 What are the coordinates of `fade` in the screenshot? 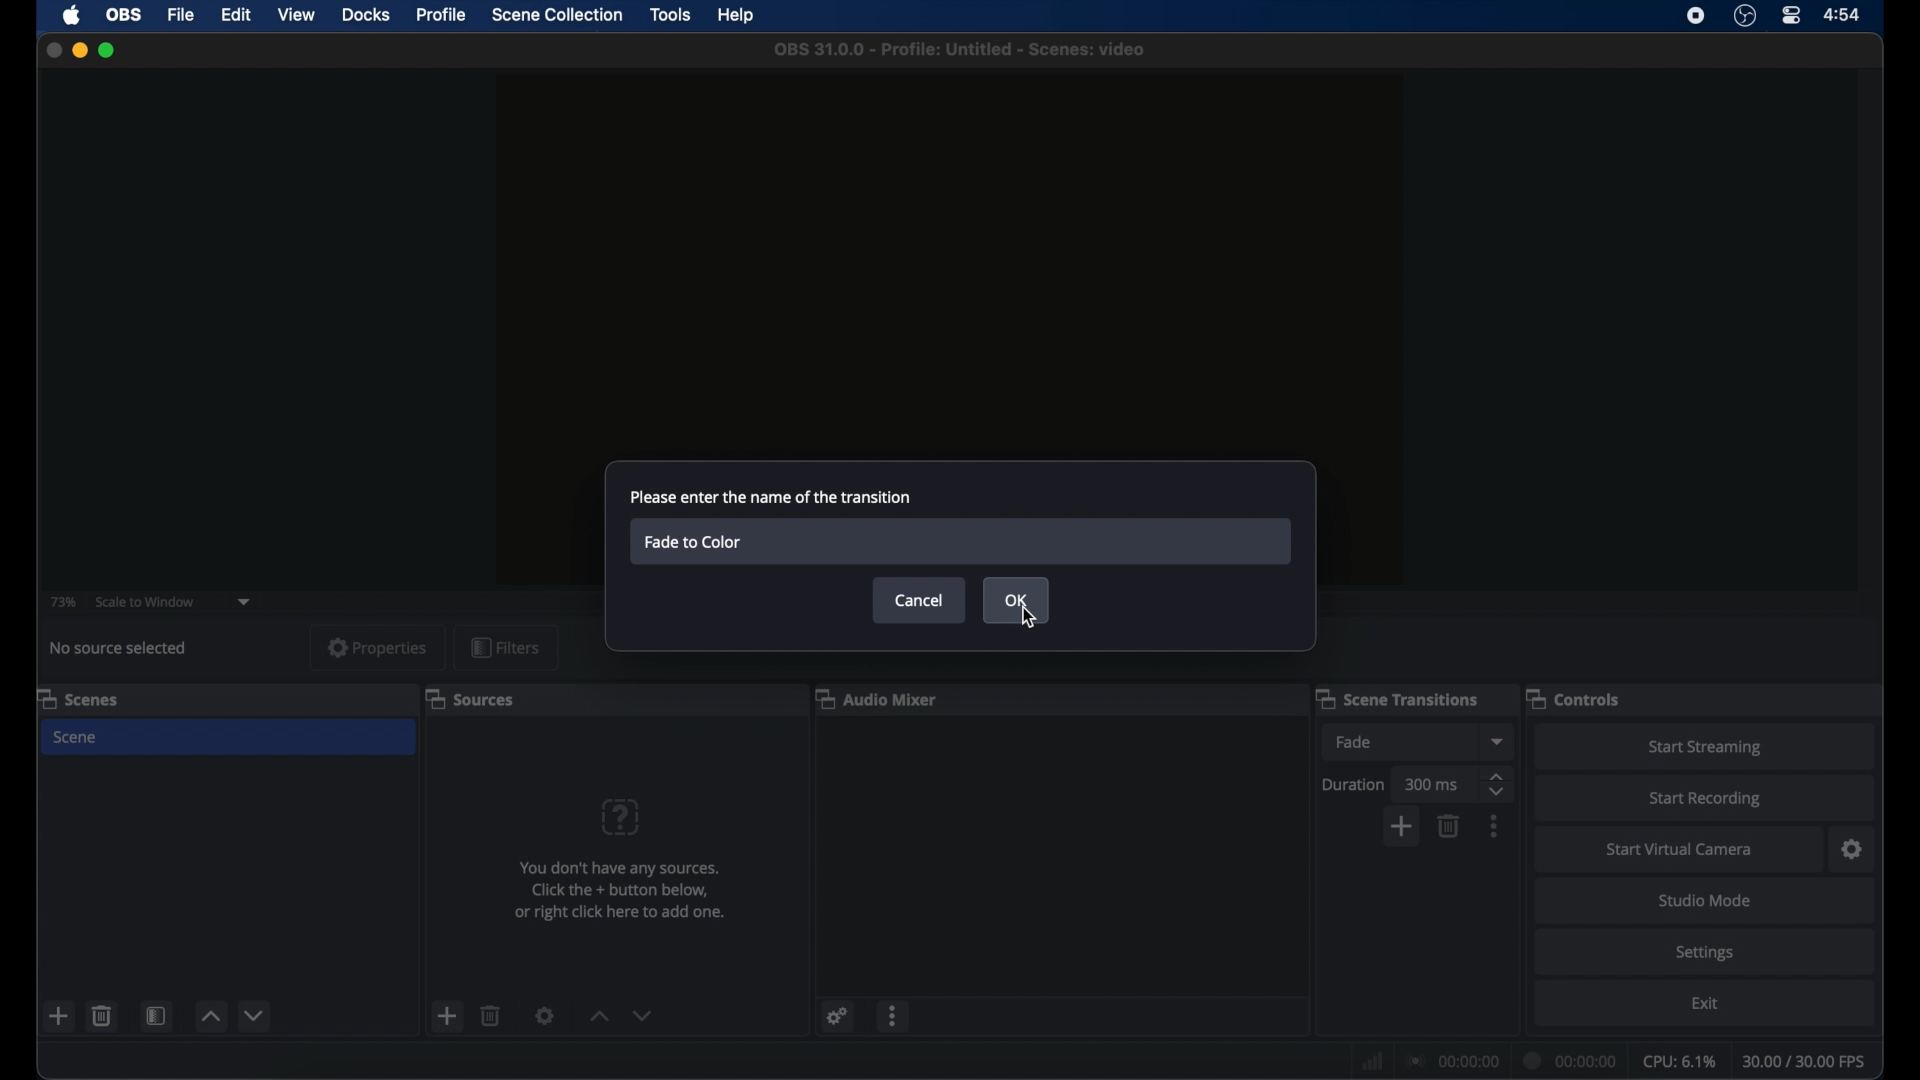 It's located at (1355, 742).